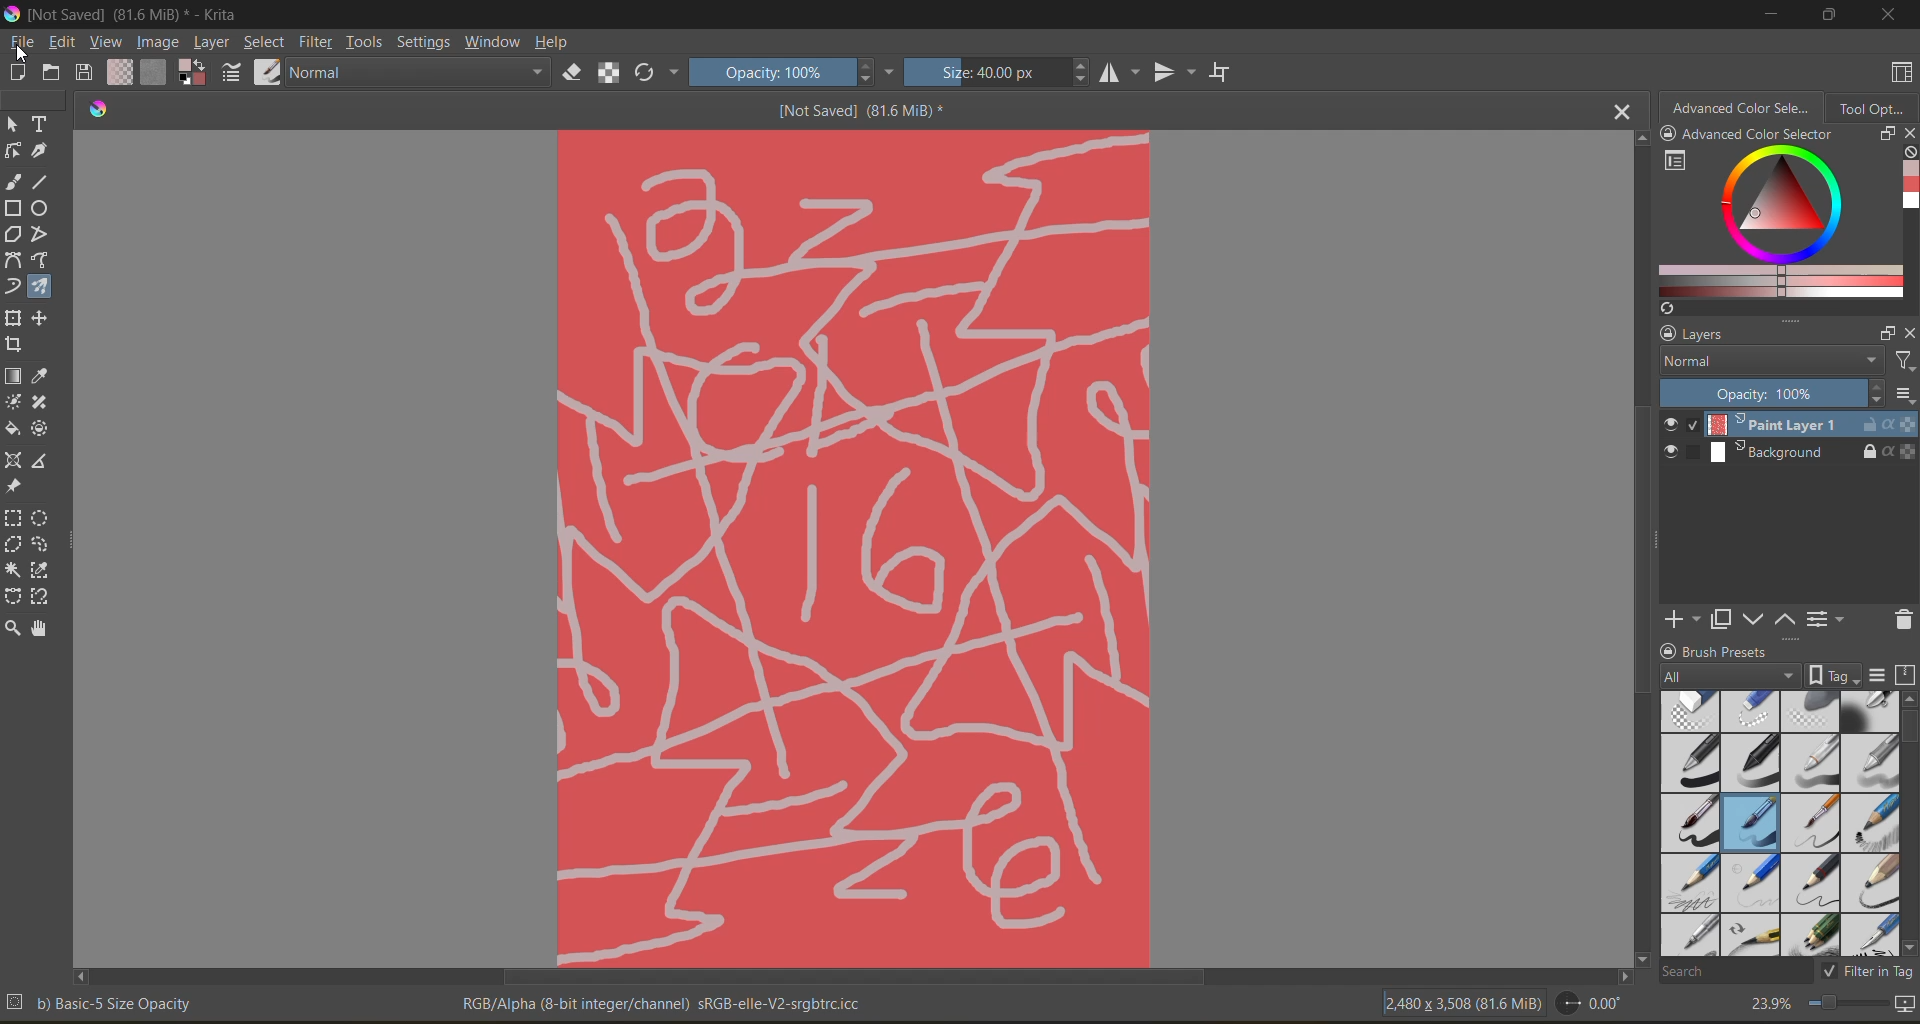 This screenshot has height=1024, width=1920. What do you see at coordinates (118, 72) in the screenshot?
I see `fill gradients` at bounding box center [118, 72].